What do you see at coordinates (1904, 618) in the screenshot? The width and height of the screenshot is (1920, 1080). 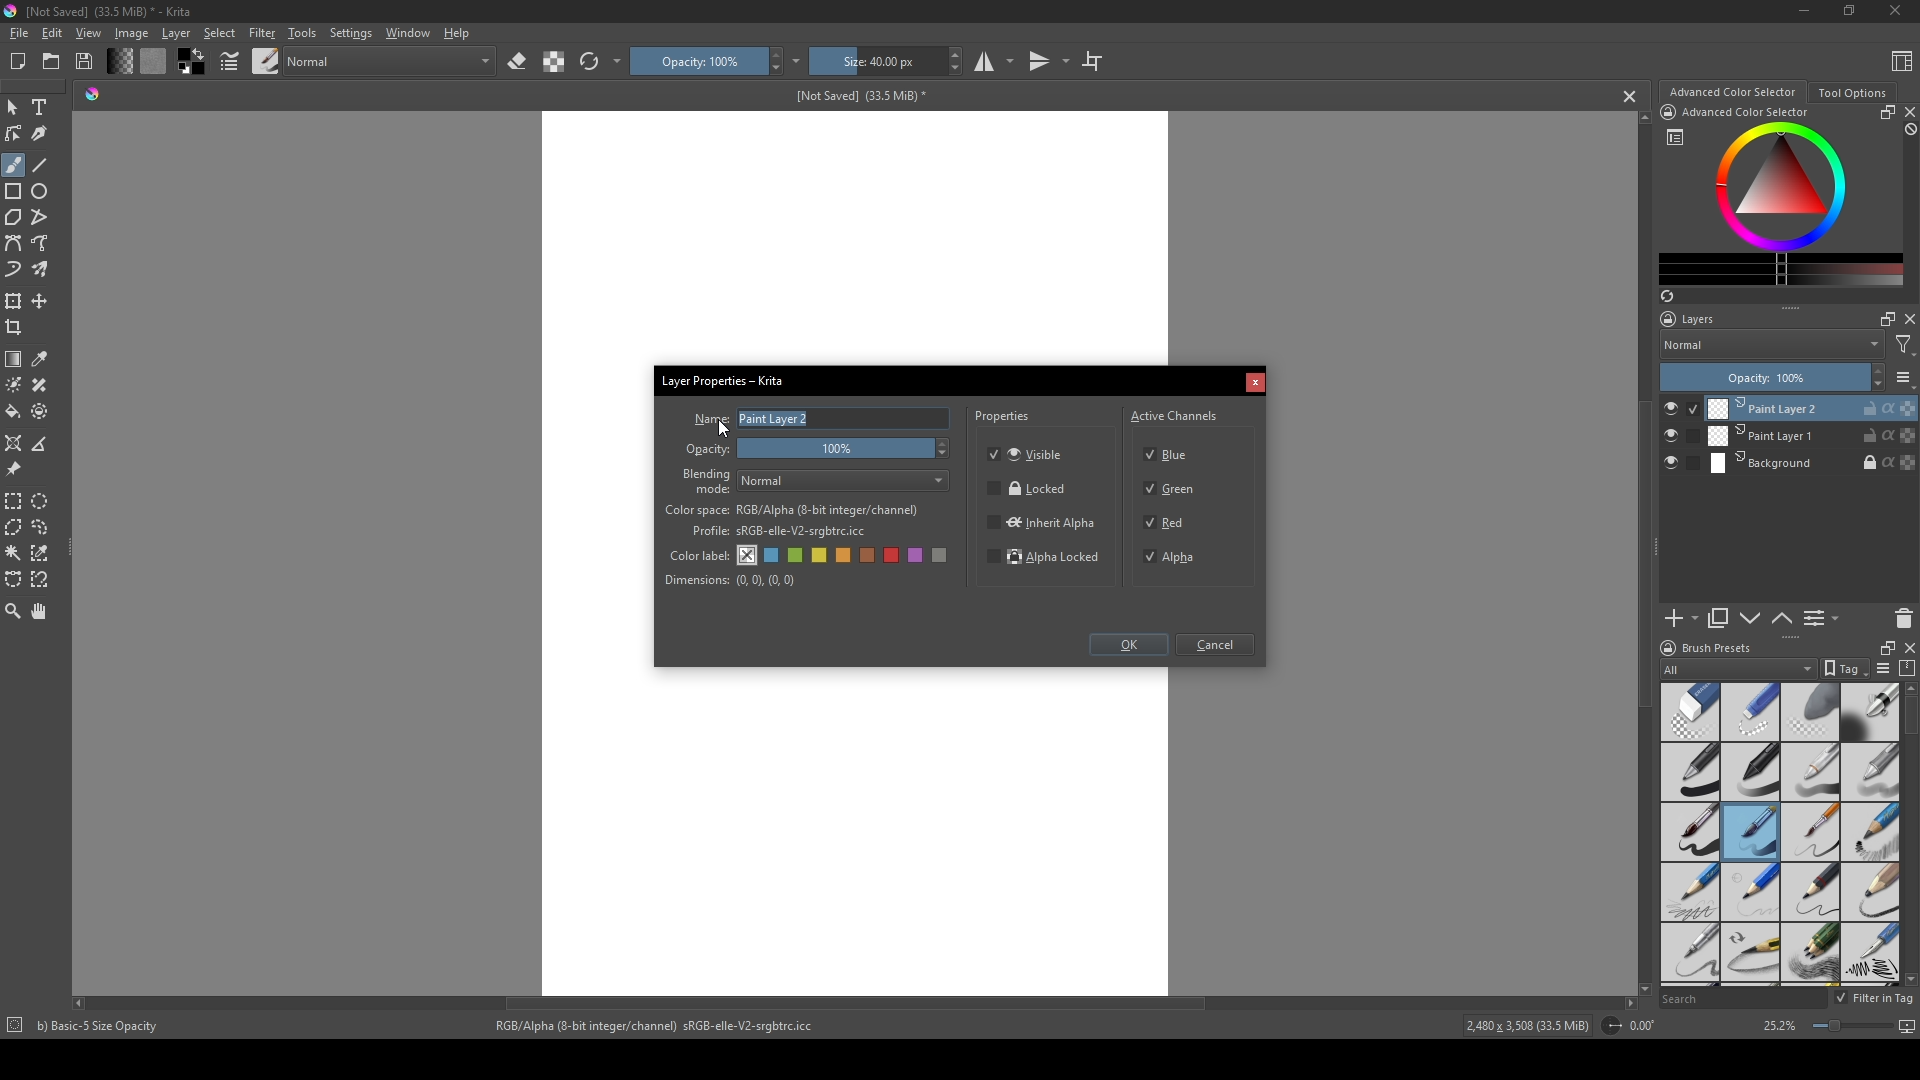 I see `delete` at bounding box center [1904, 618].